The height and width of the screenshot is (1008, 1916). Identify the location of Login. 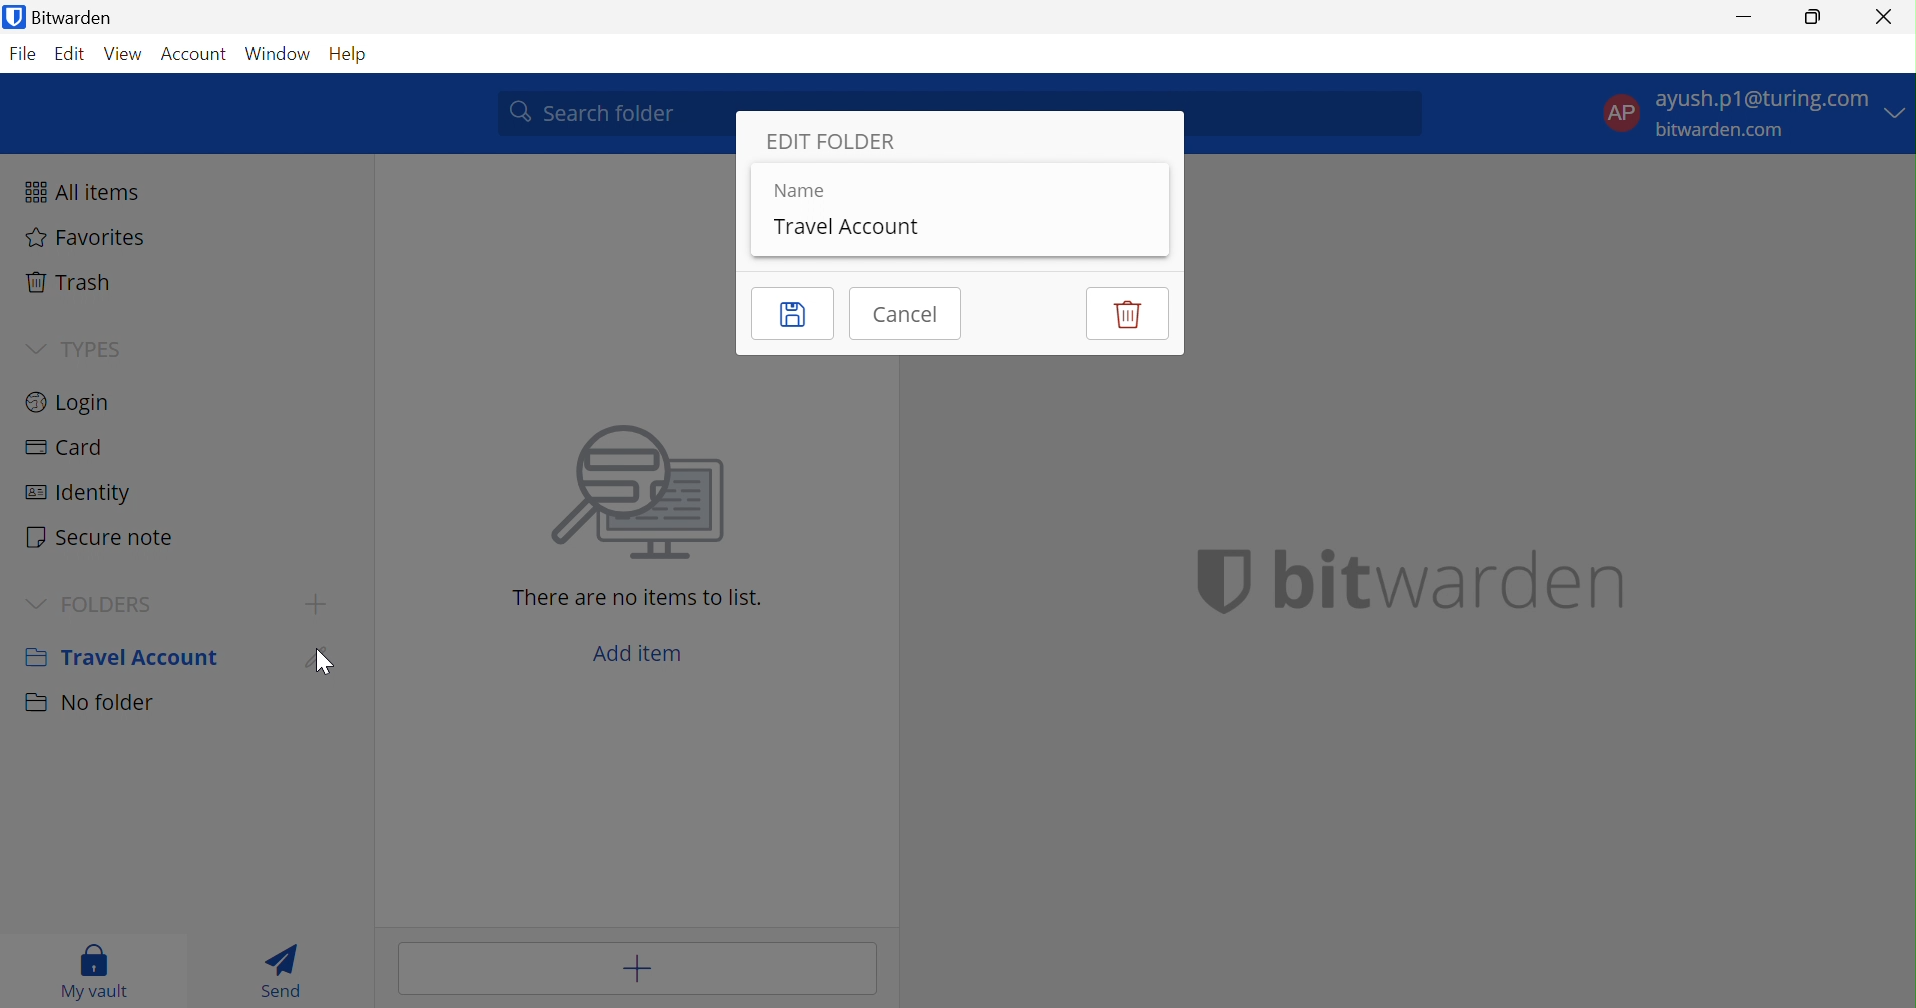
(71, 400).